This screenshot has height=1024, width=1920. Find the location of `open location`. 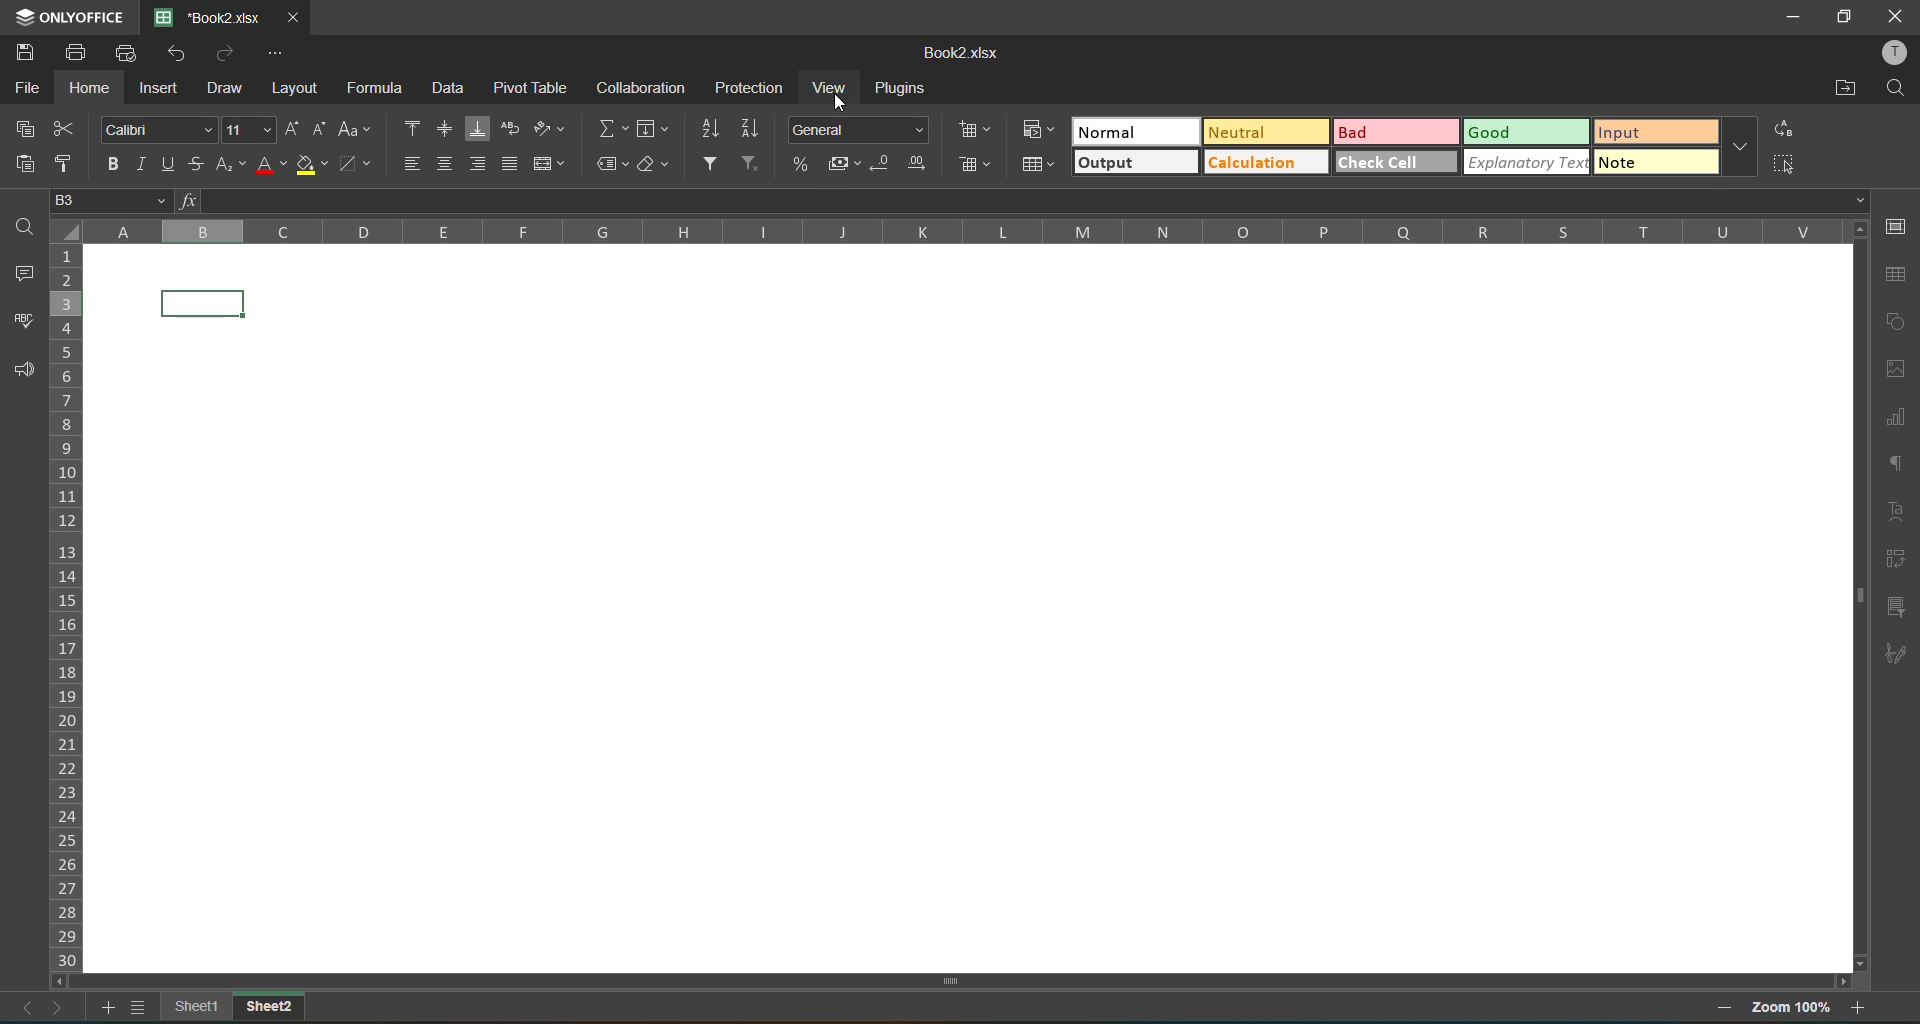

open location is located at coordinates (1850, 87).